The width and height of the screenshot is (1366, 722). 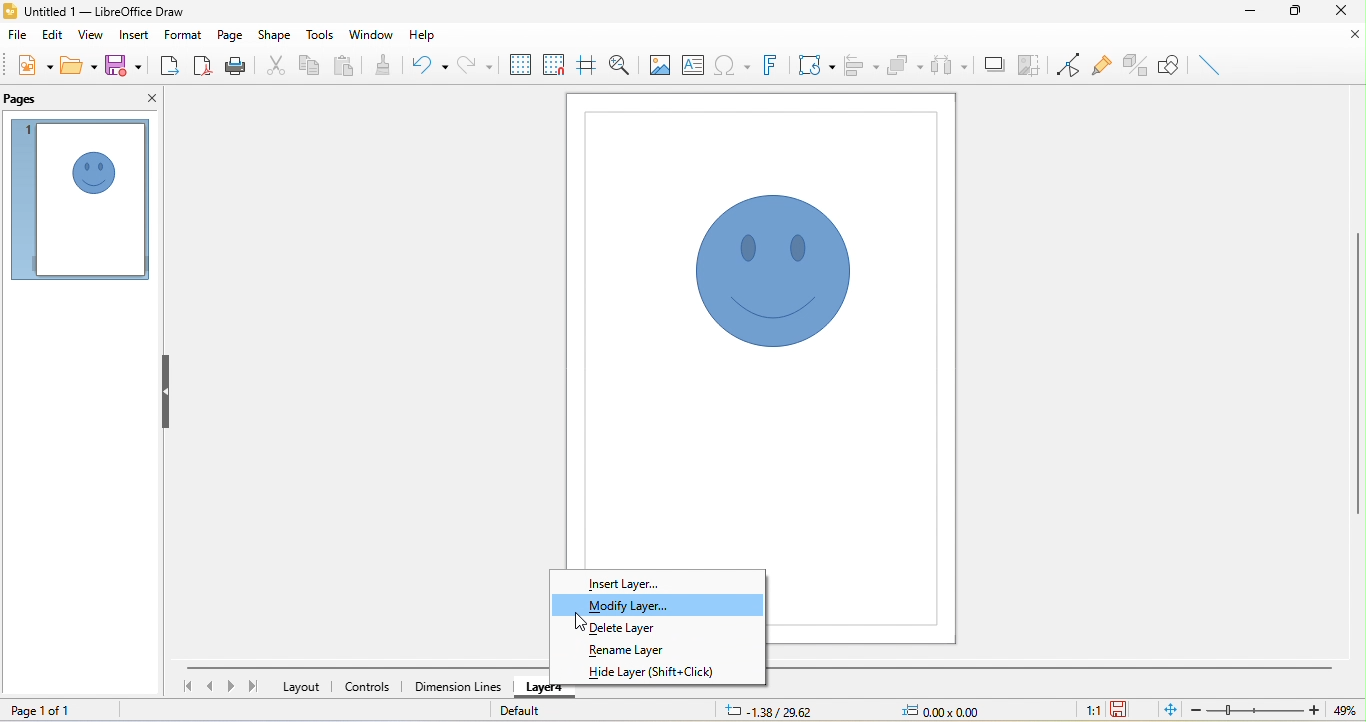 What do you see at coordinates (184, 35) in the screenshot?
I see `format` at bounding box center [184, 35].